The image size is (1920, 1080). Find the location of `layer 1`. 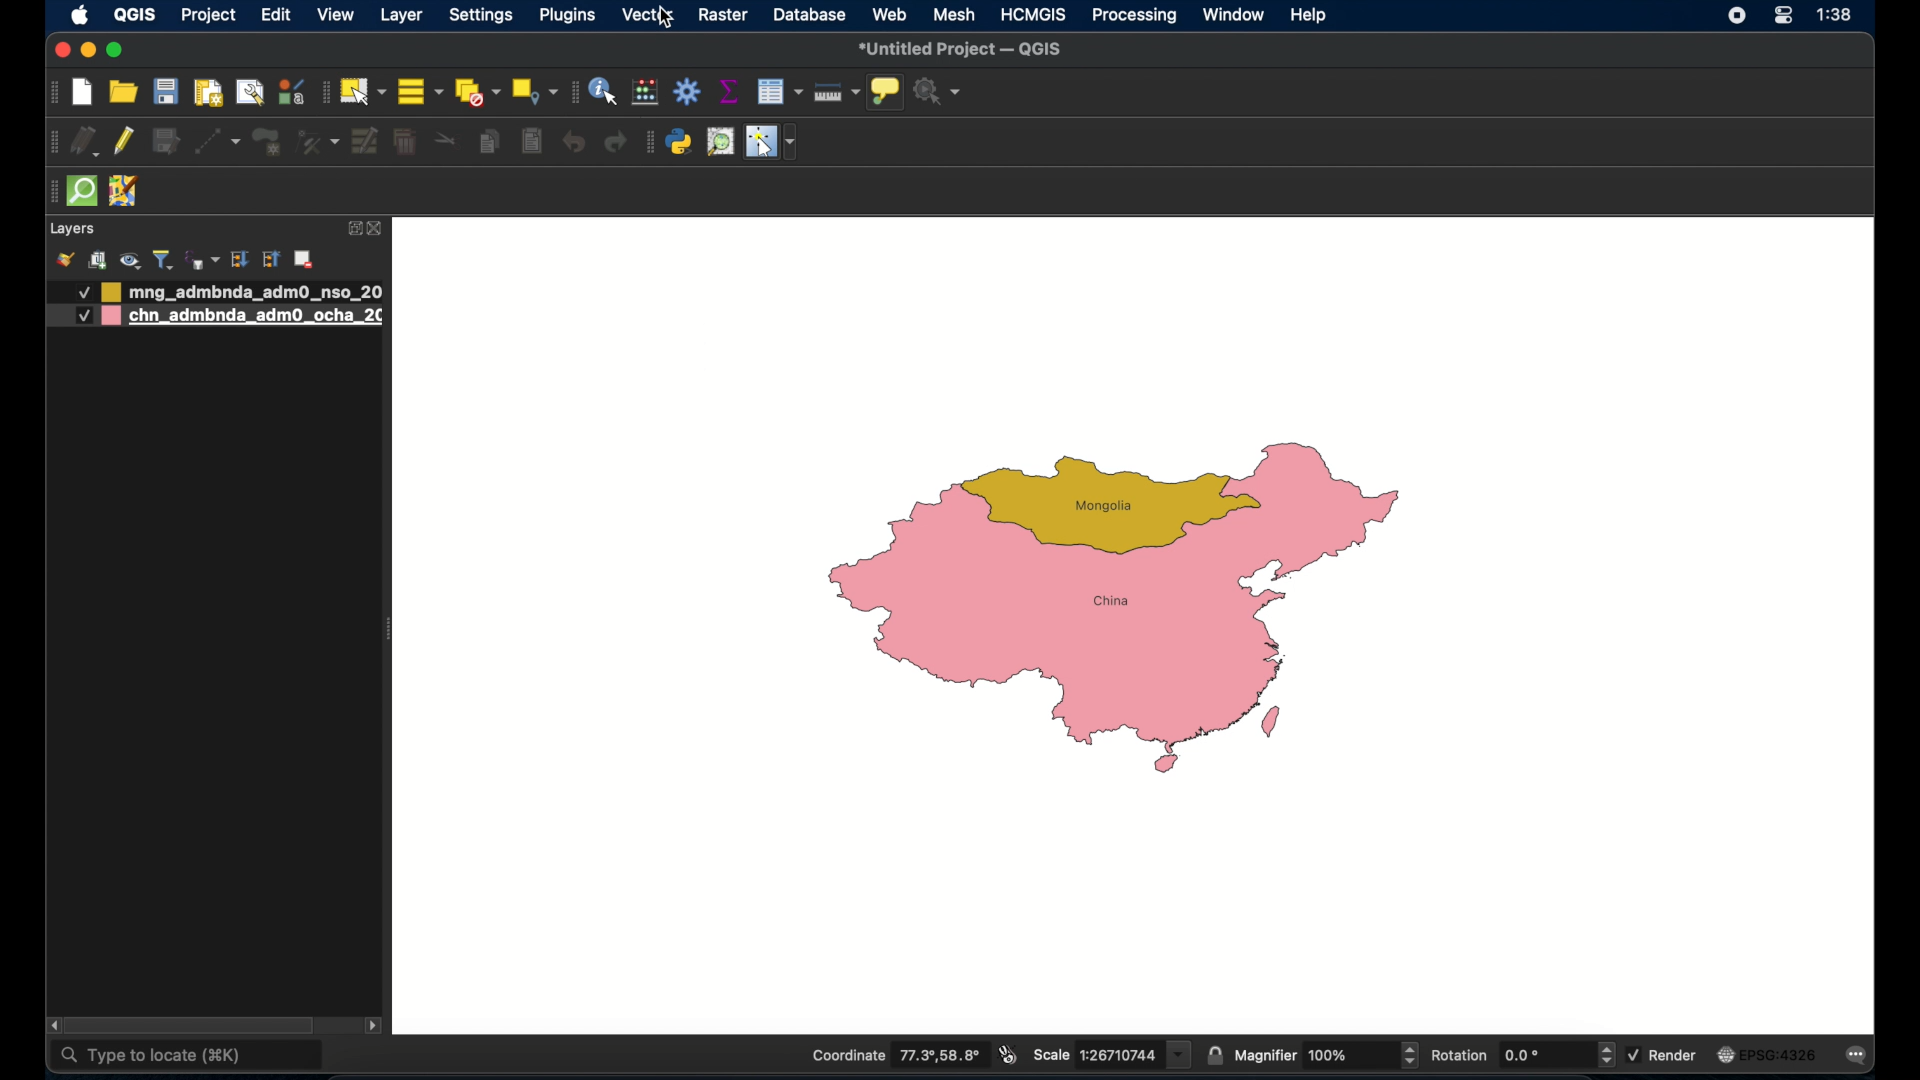

layer 1 is located at coordinates (245, 291).